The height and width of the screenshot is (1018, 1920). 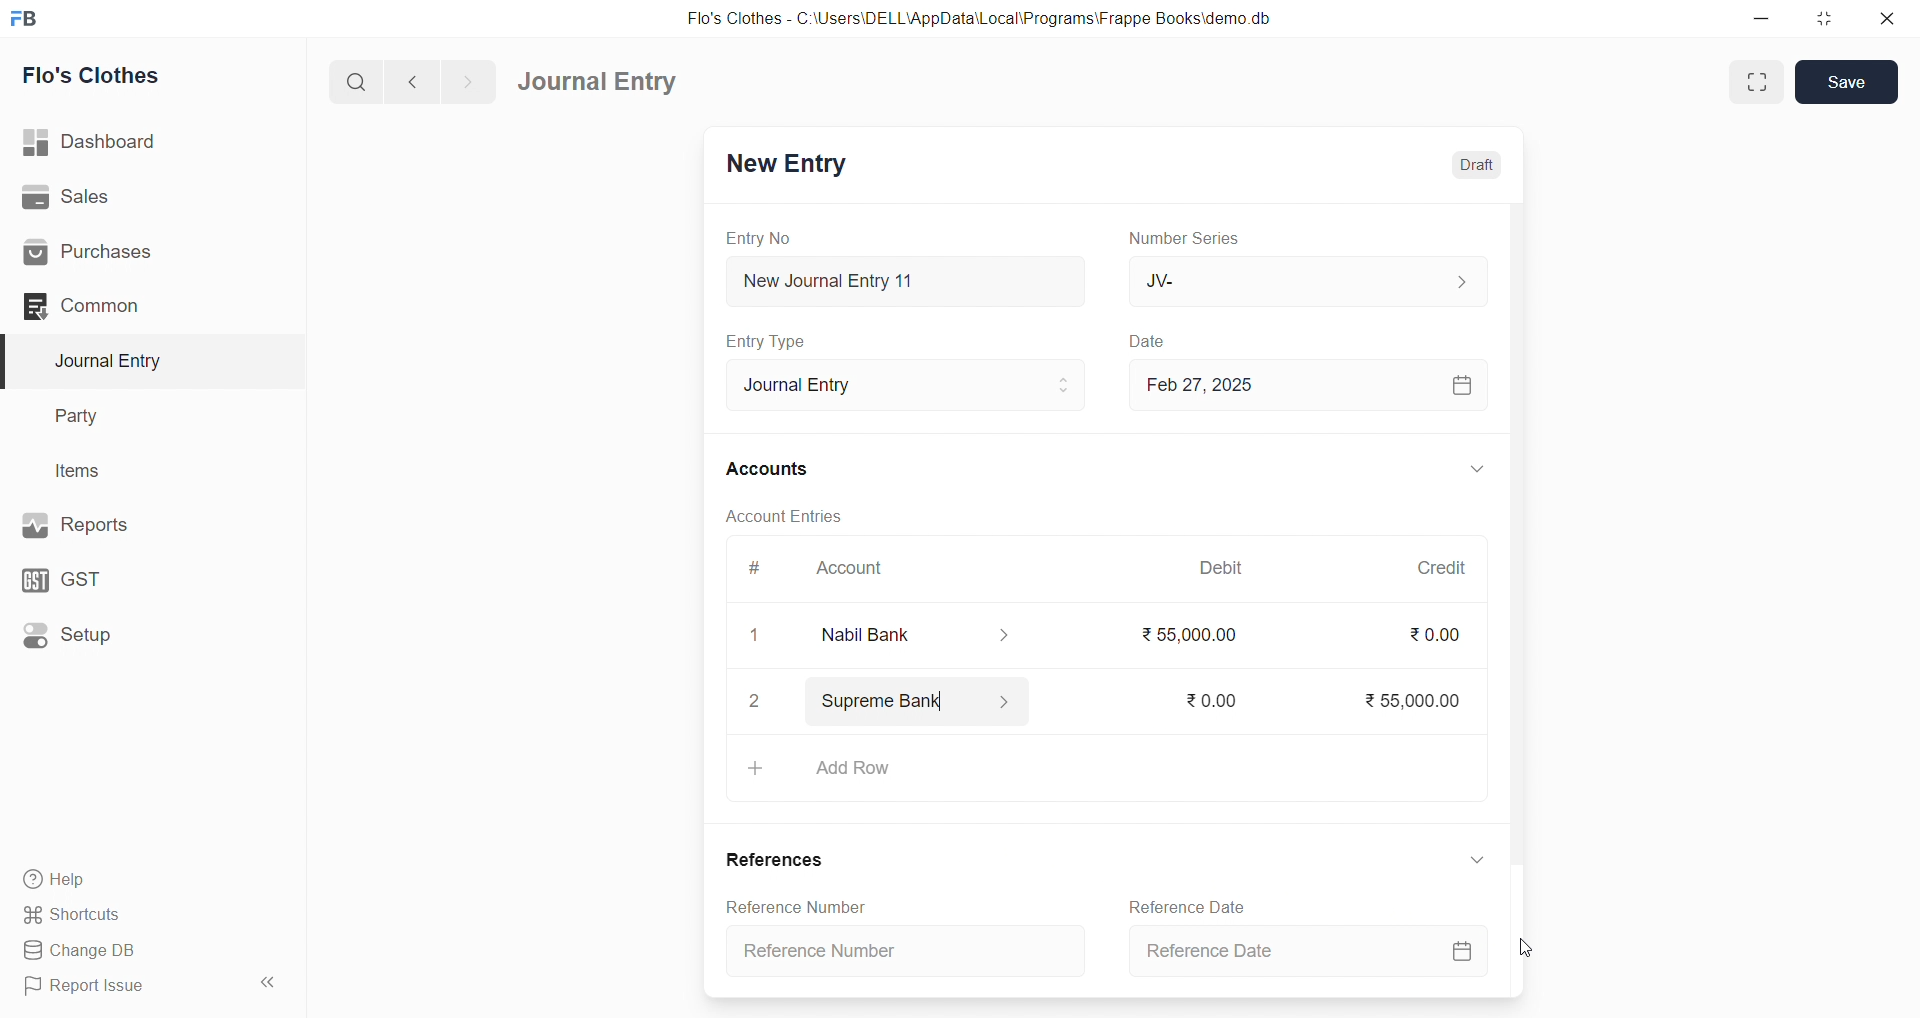 What do you see at coordinates (89, 414) in the screenshot?
I see `Party` at bounding box center [89, 414].